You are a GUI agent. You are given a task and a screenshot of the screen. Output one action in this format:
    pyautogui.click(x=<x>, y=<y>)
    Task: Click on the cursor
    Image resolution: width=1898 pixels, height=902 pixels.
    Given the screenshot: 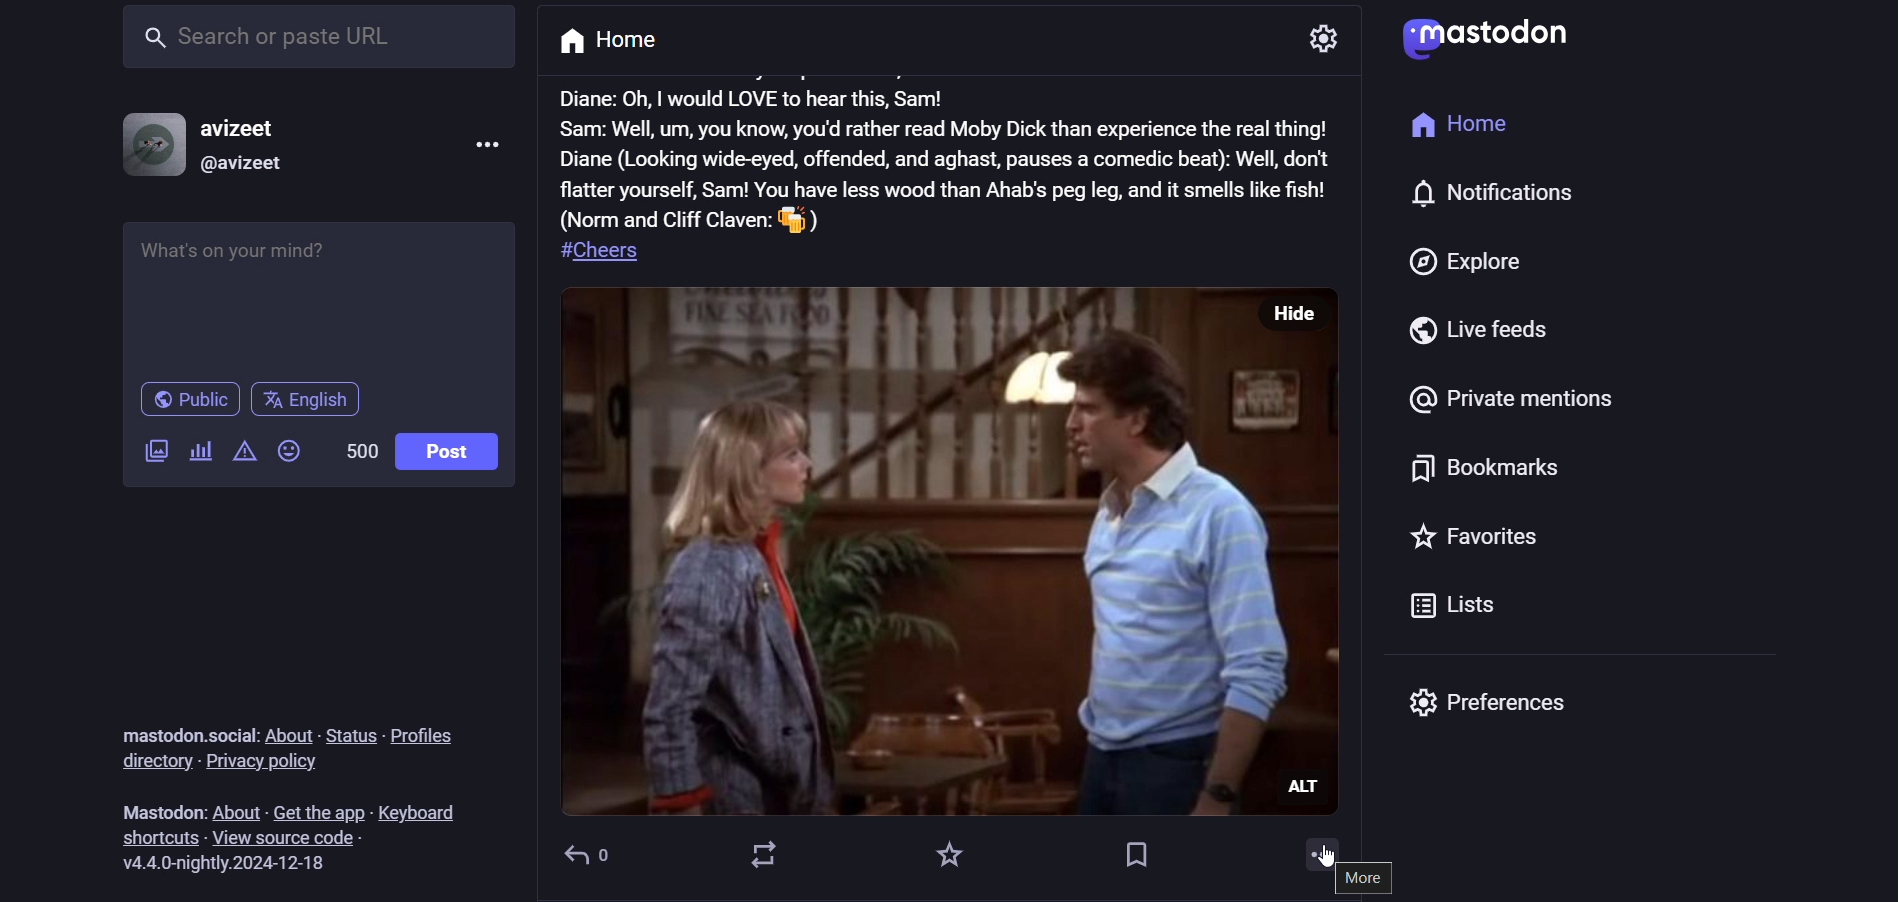 What is the action you would take?
    pyautogui.click(x=1326, y=856)
    